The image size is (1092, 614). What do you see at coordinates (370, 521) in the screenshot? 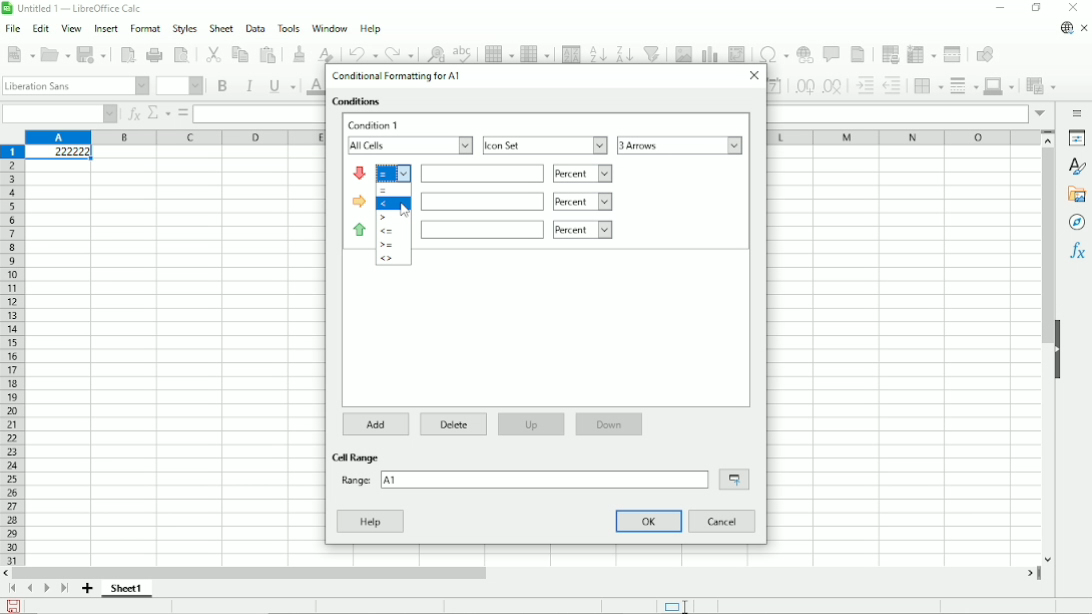
I see `Help` at bounding box center [370, 521].